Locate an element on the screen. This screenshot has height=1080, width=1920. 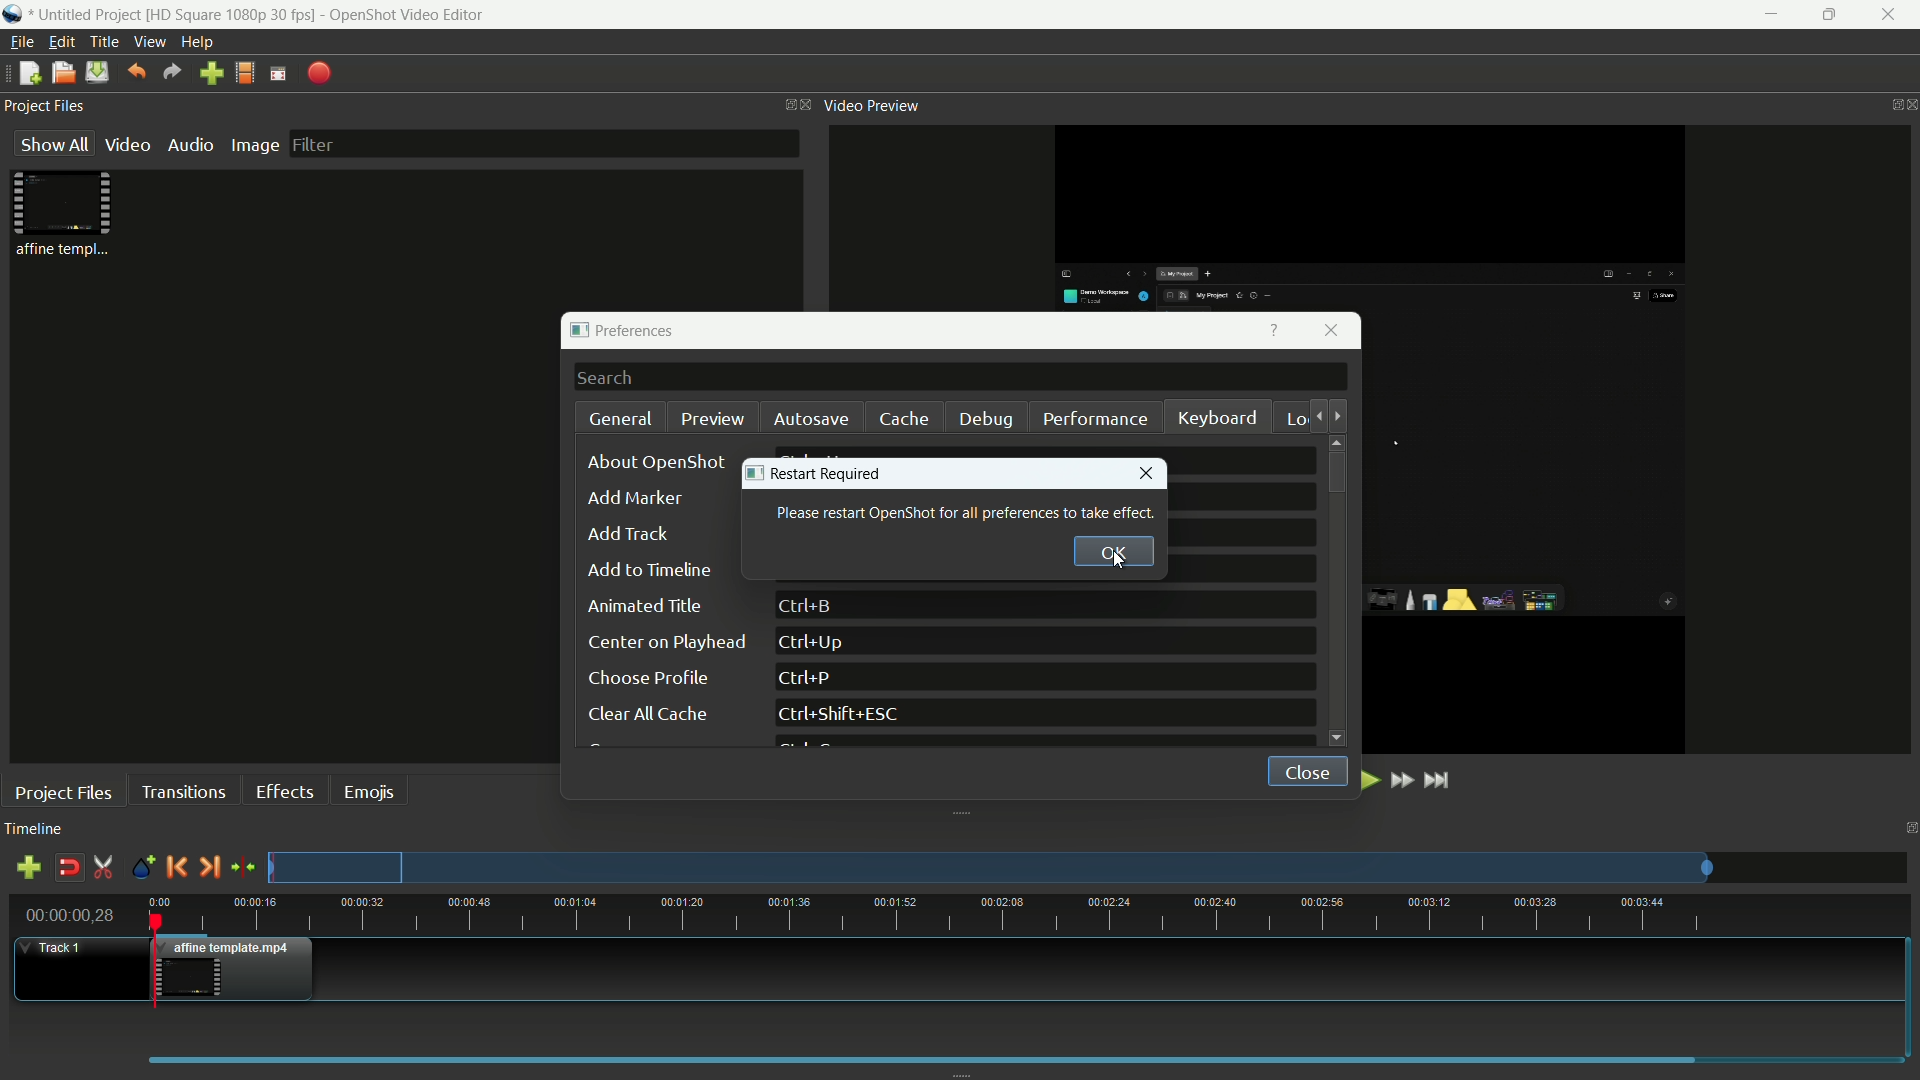
video is located at coordinates (127, 145).